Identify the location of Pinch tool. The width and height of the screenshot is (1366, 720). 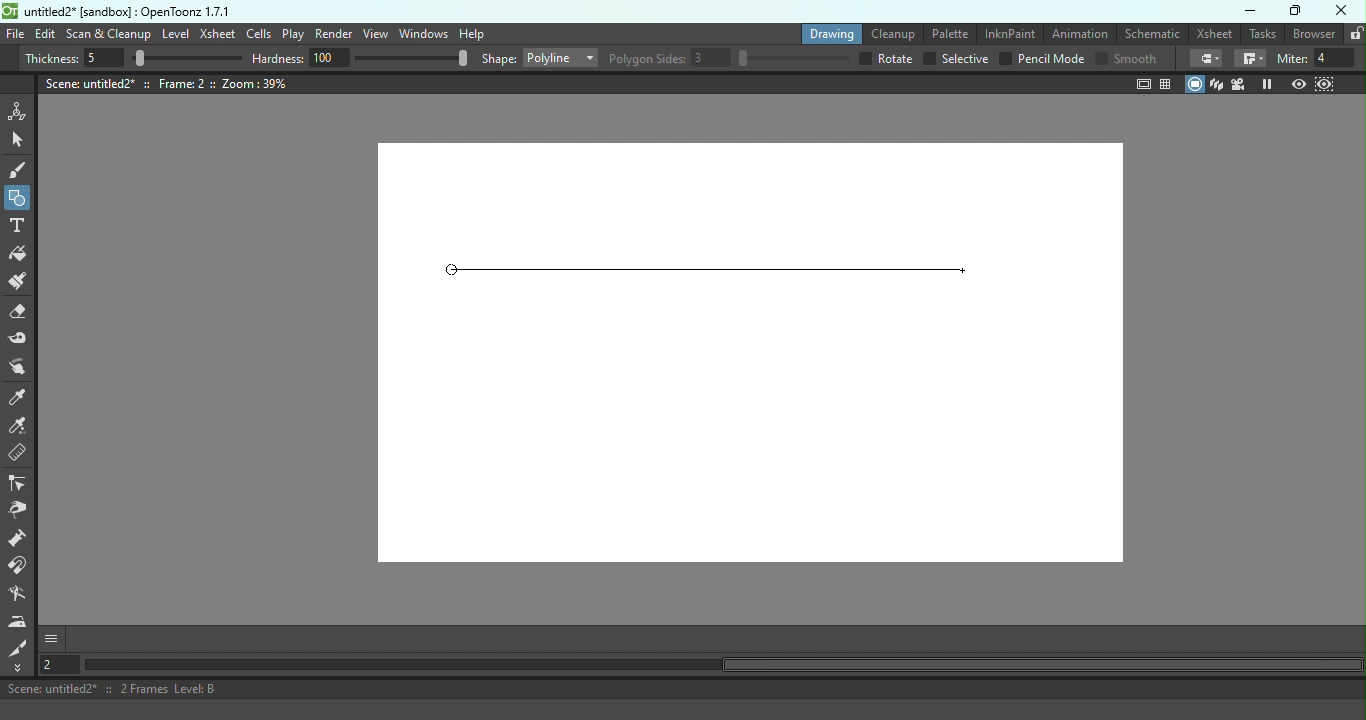
(23, 511).